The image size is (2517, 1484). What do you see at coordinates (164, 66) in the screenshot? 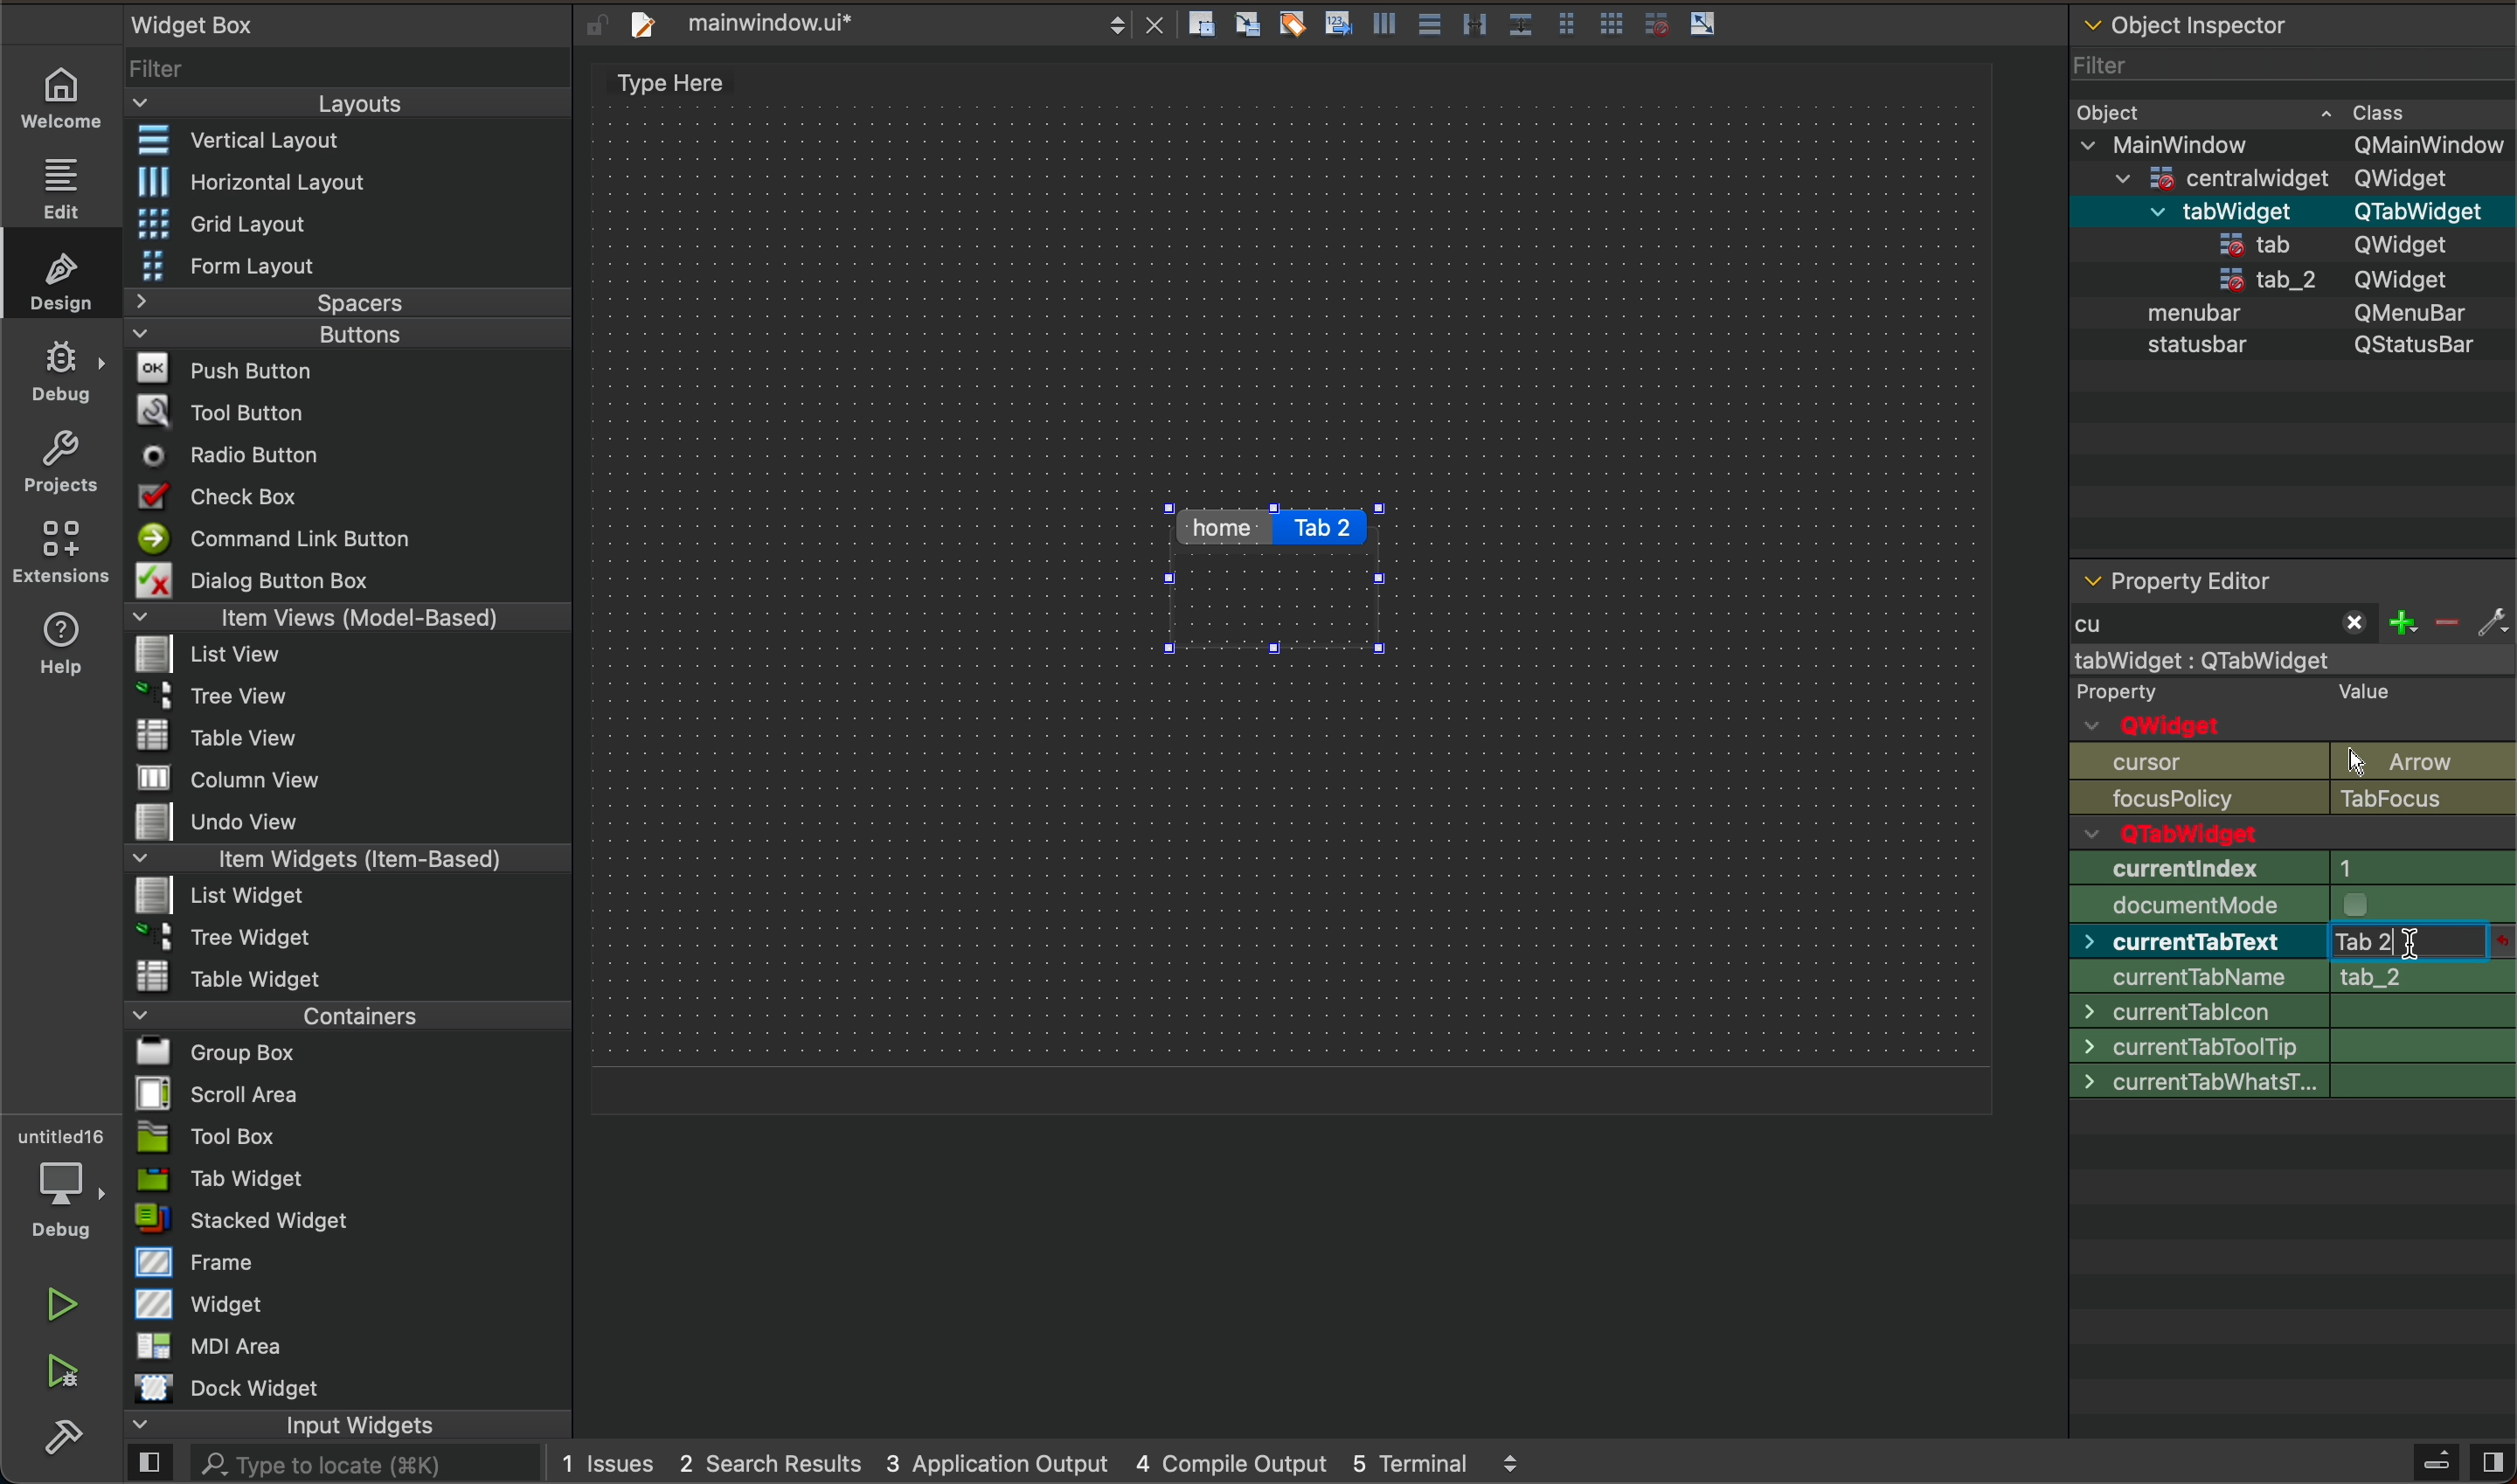
I see `Filter` at bounding box center [164, 66].